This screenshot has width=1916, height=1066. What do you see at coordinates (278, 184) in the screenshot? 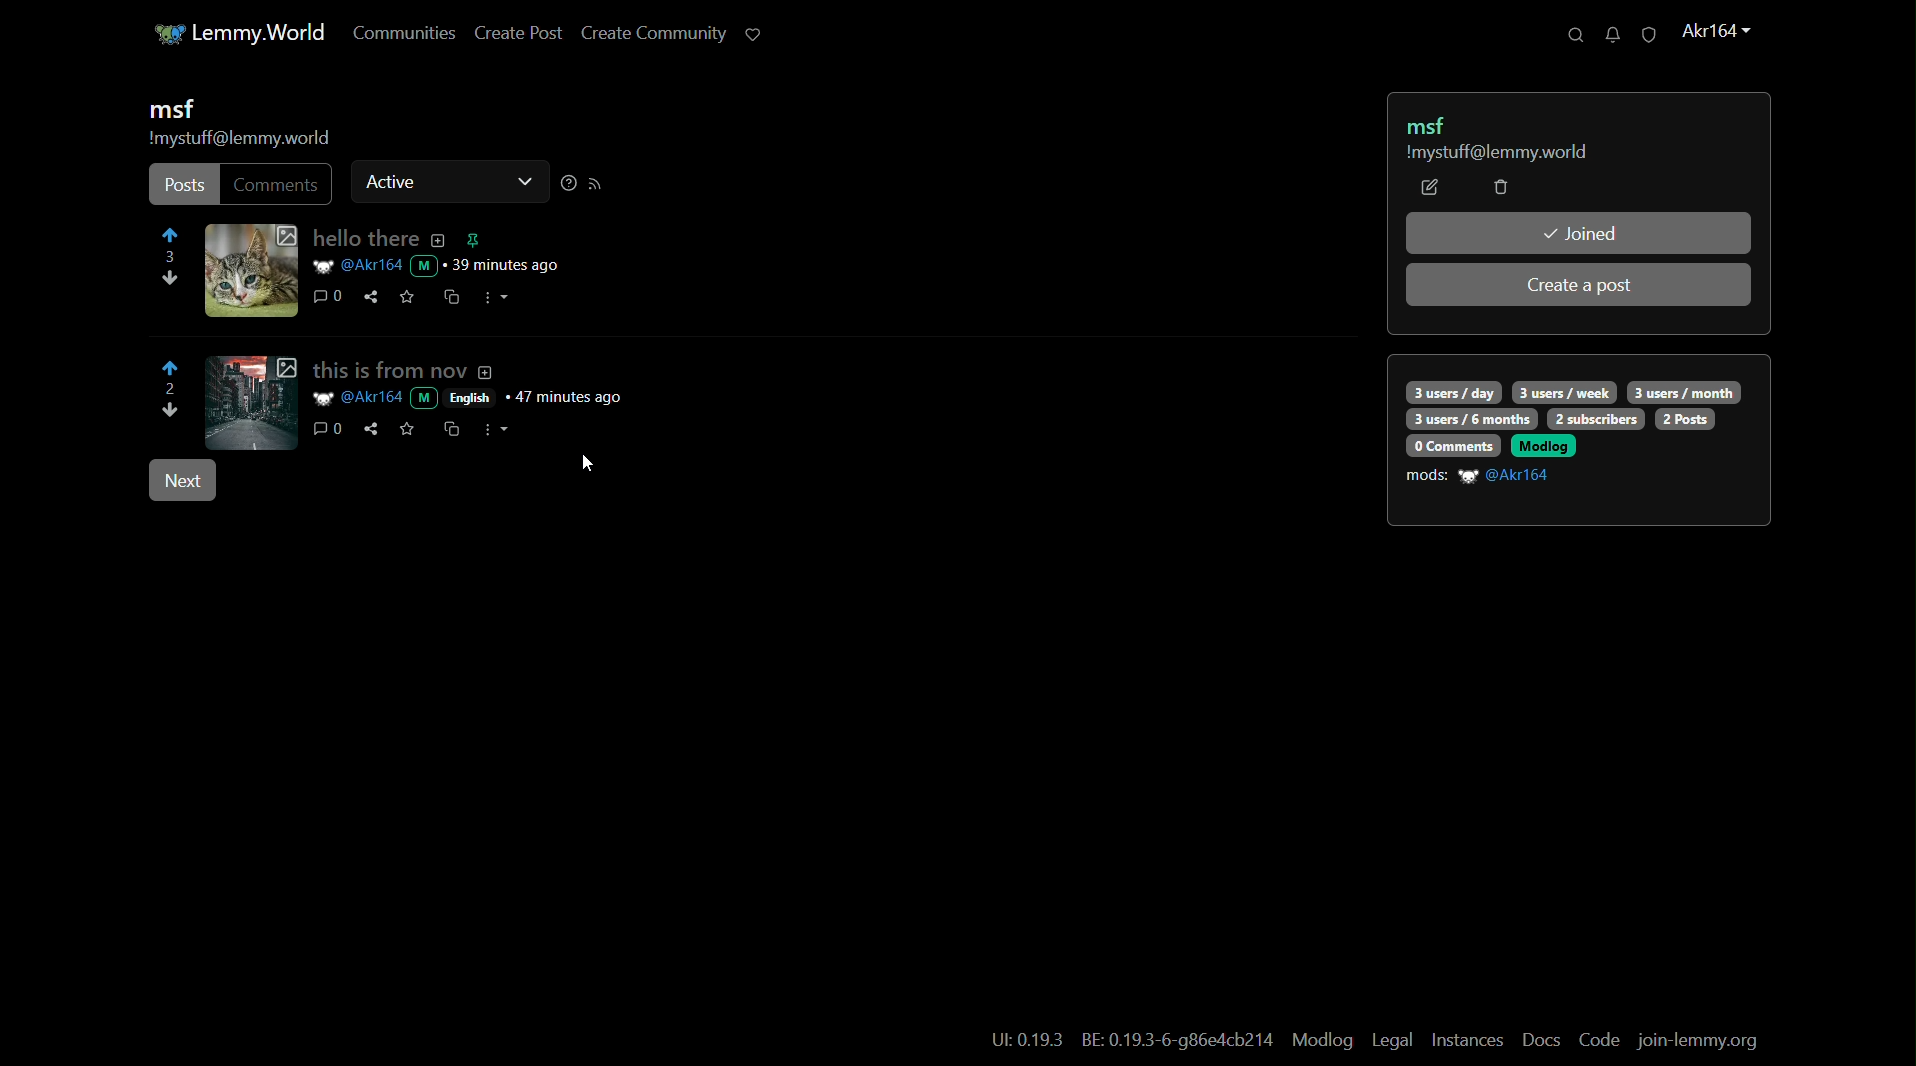
I see `comment` at bounding box center [278, 184].